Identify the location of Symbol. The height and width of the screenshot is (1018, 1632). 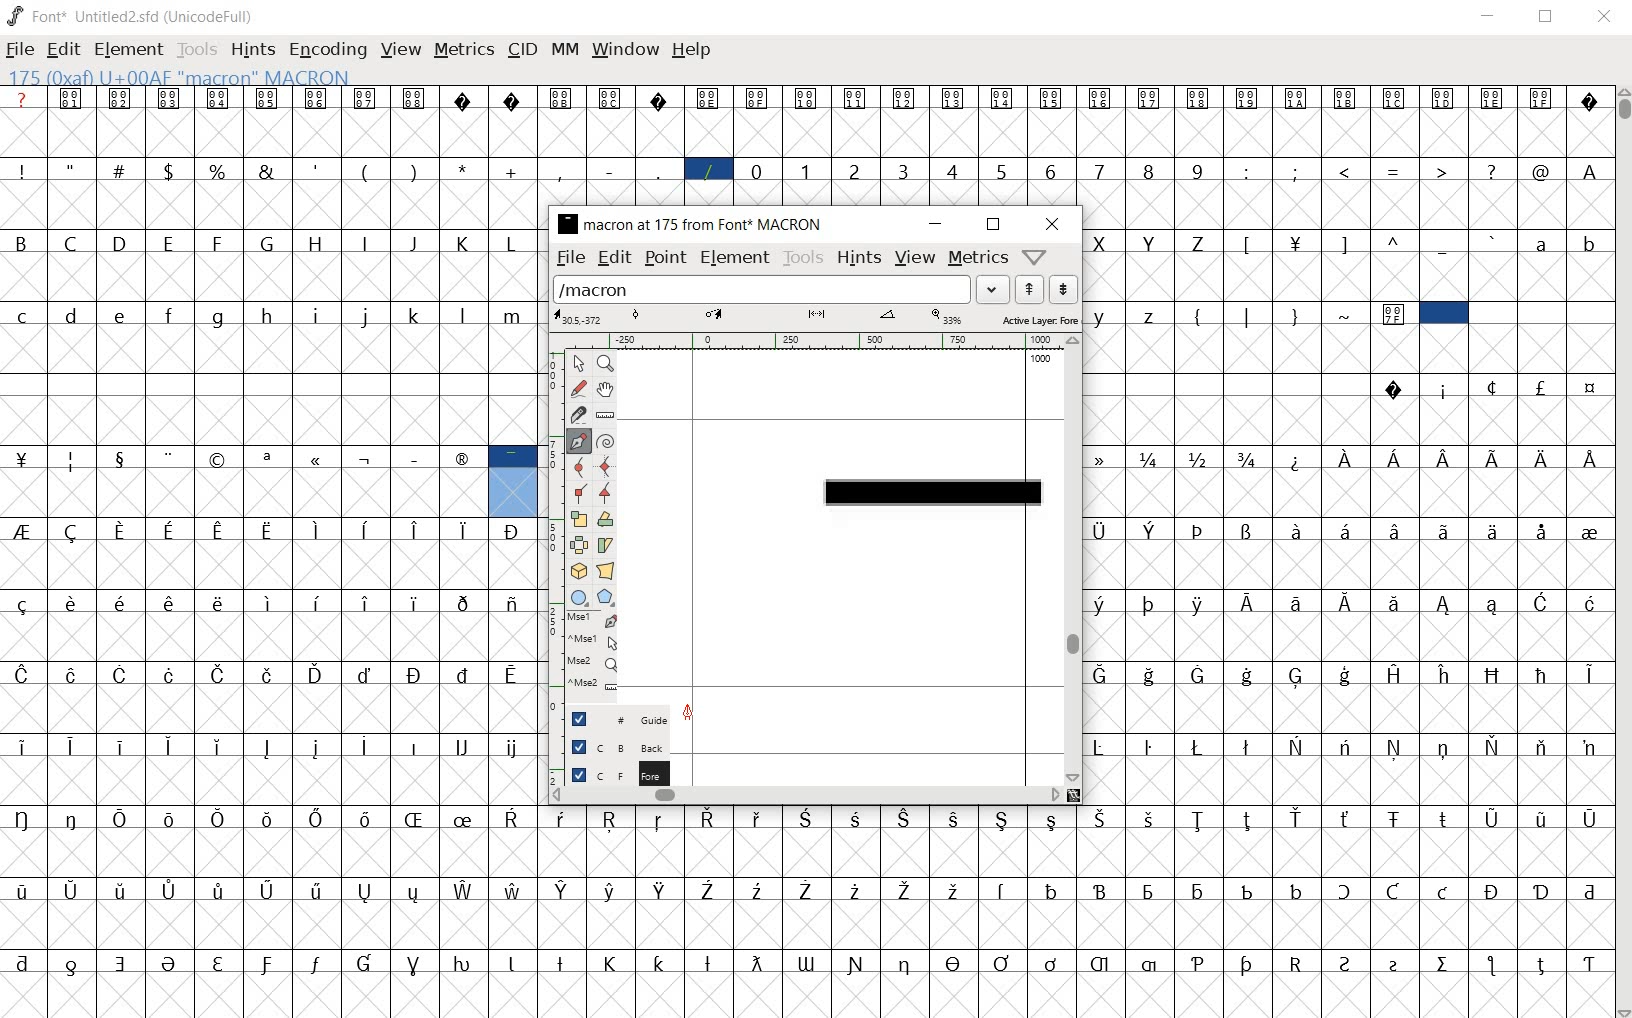
(414, 458).